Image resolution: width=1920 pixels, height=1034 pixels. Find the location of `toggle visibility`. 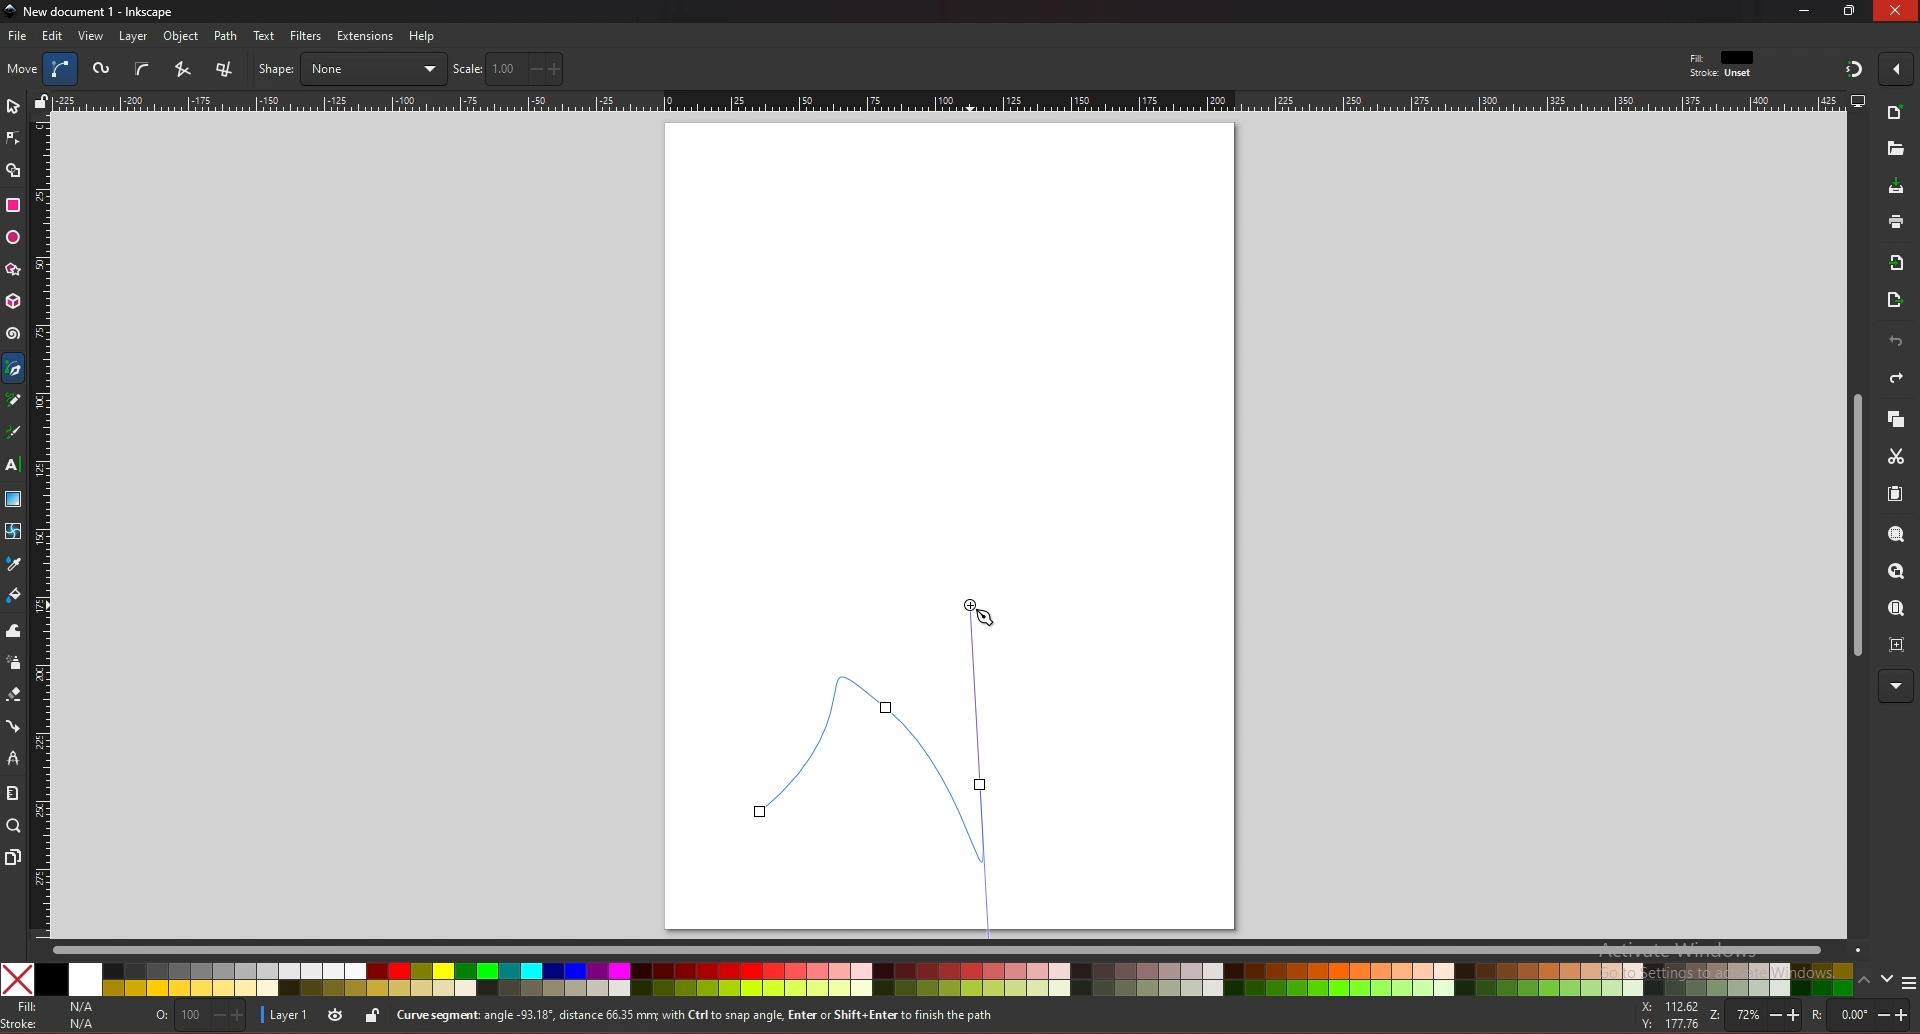

toggle visibility is located at coordinates (337, 1015).